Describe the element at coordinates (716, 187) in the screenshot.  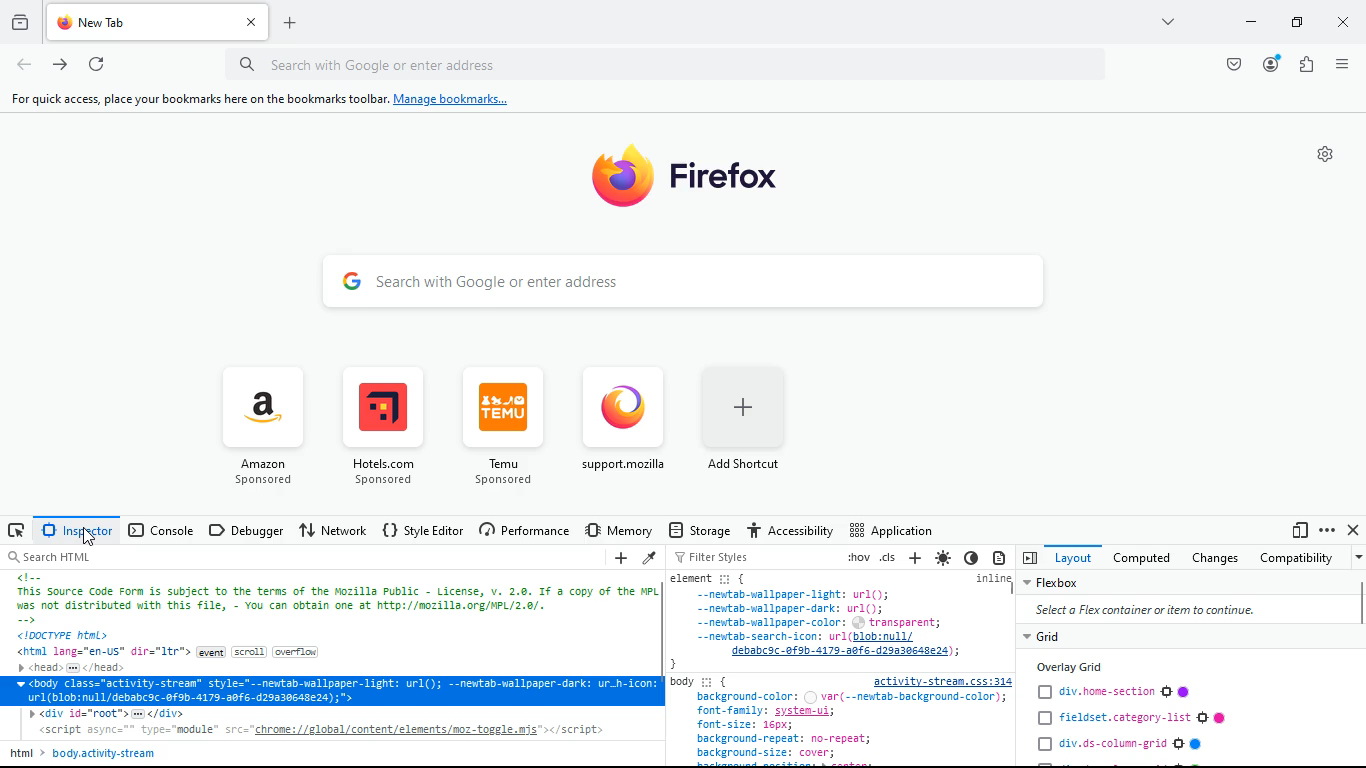
I see `firefox` at that location.